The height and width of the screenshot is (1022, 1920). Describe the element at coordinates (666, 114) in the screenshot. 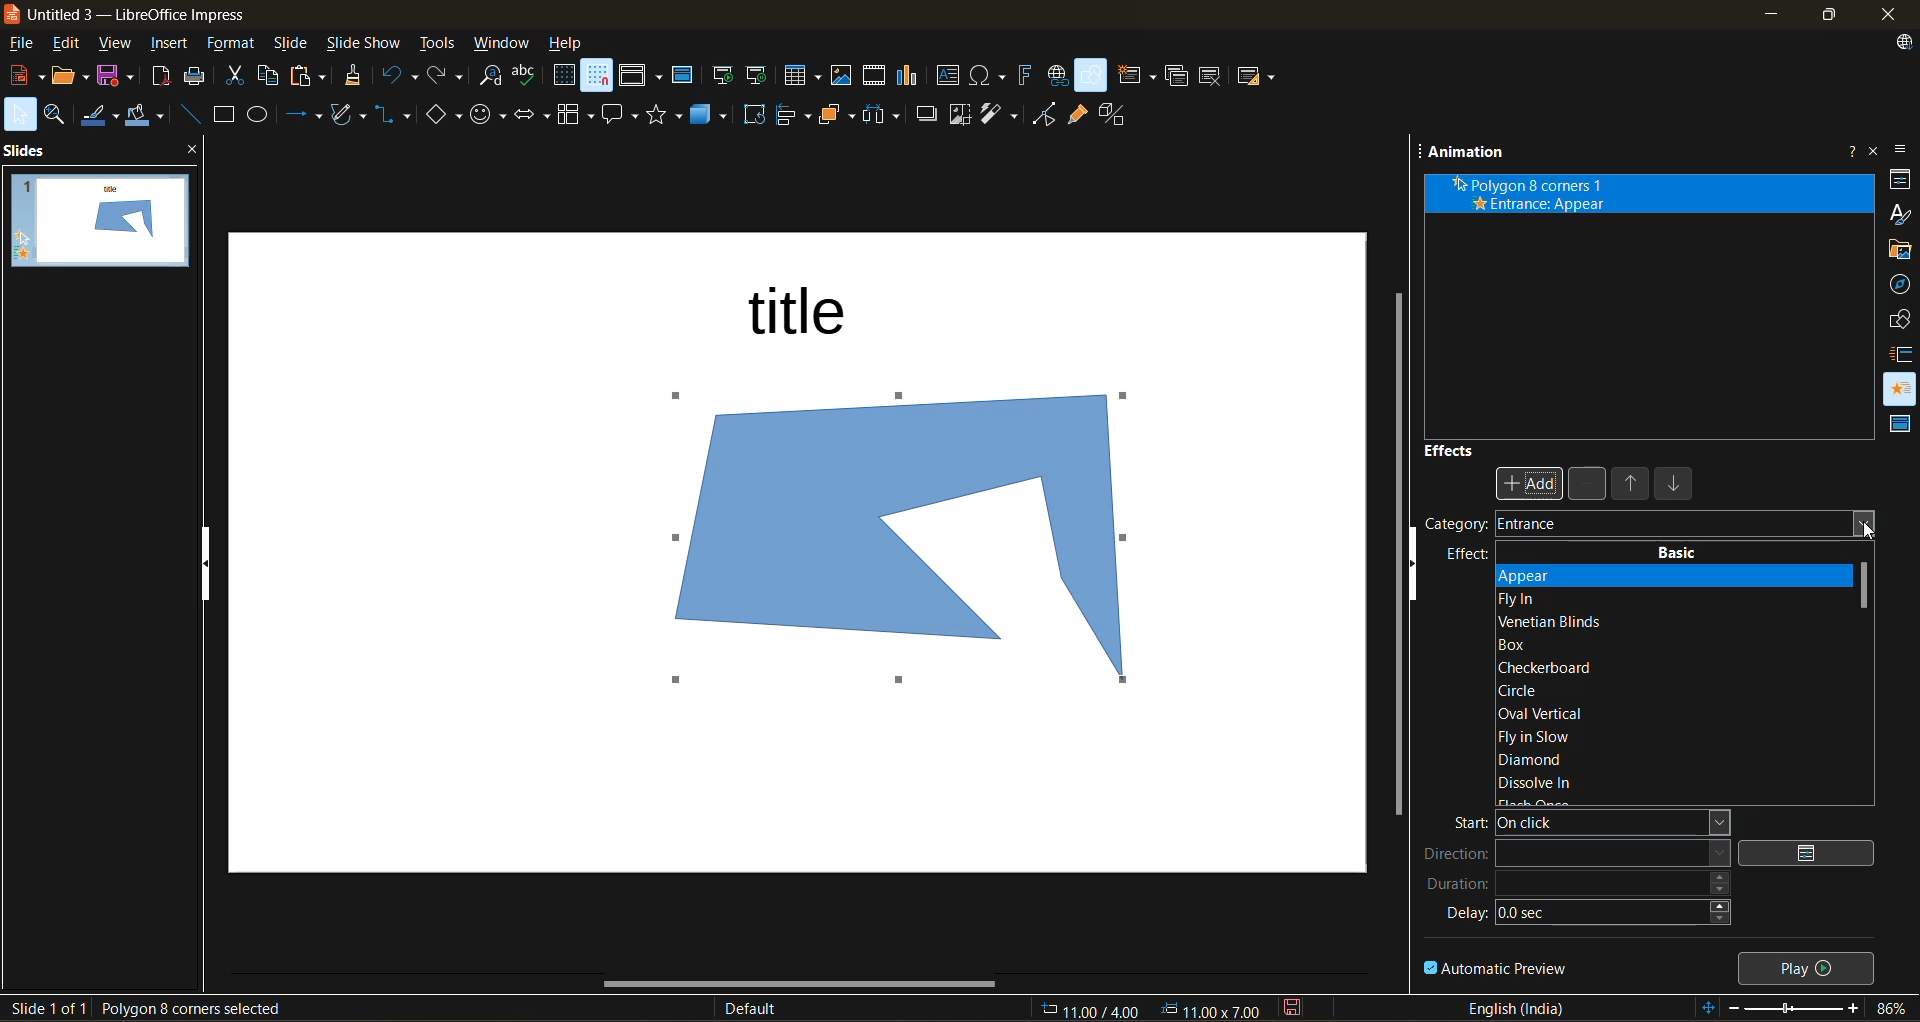

I see `stars and banners` at that location.